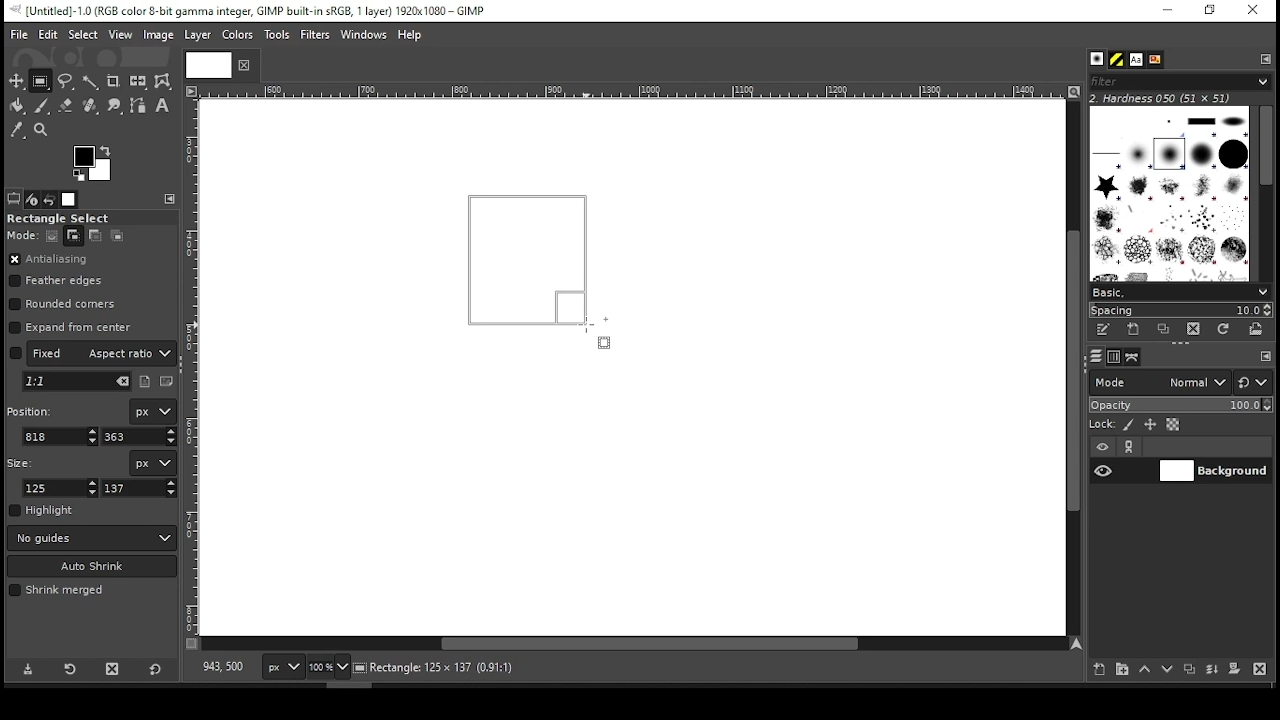  I want to click on delete tool preset, so click(118, 668).